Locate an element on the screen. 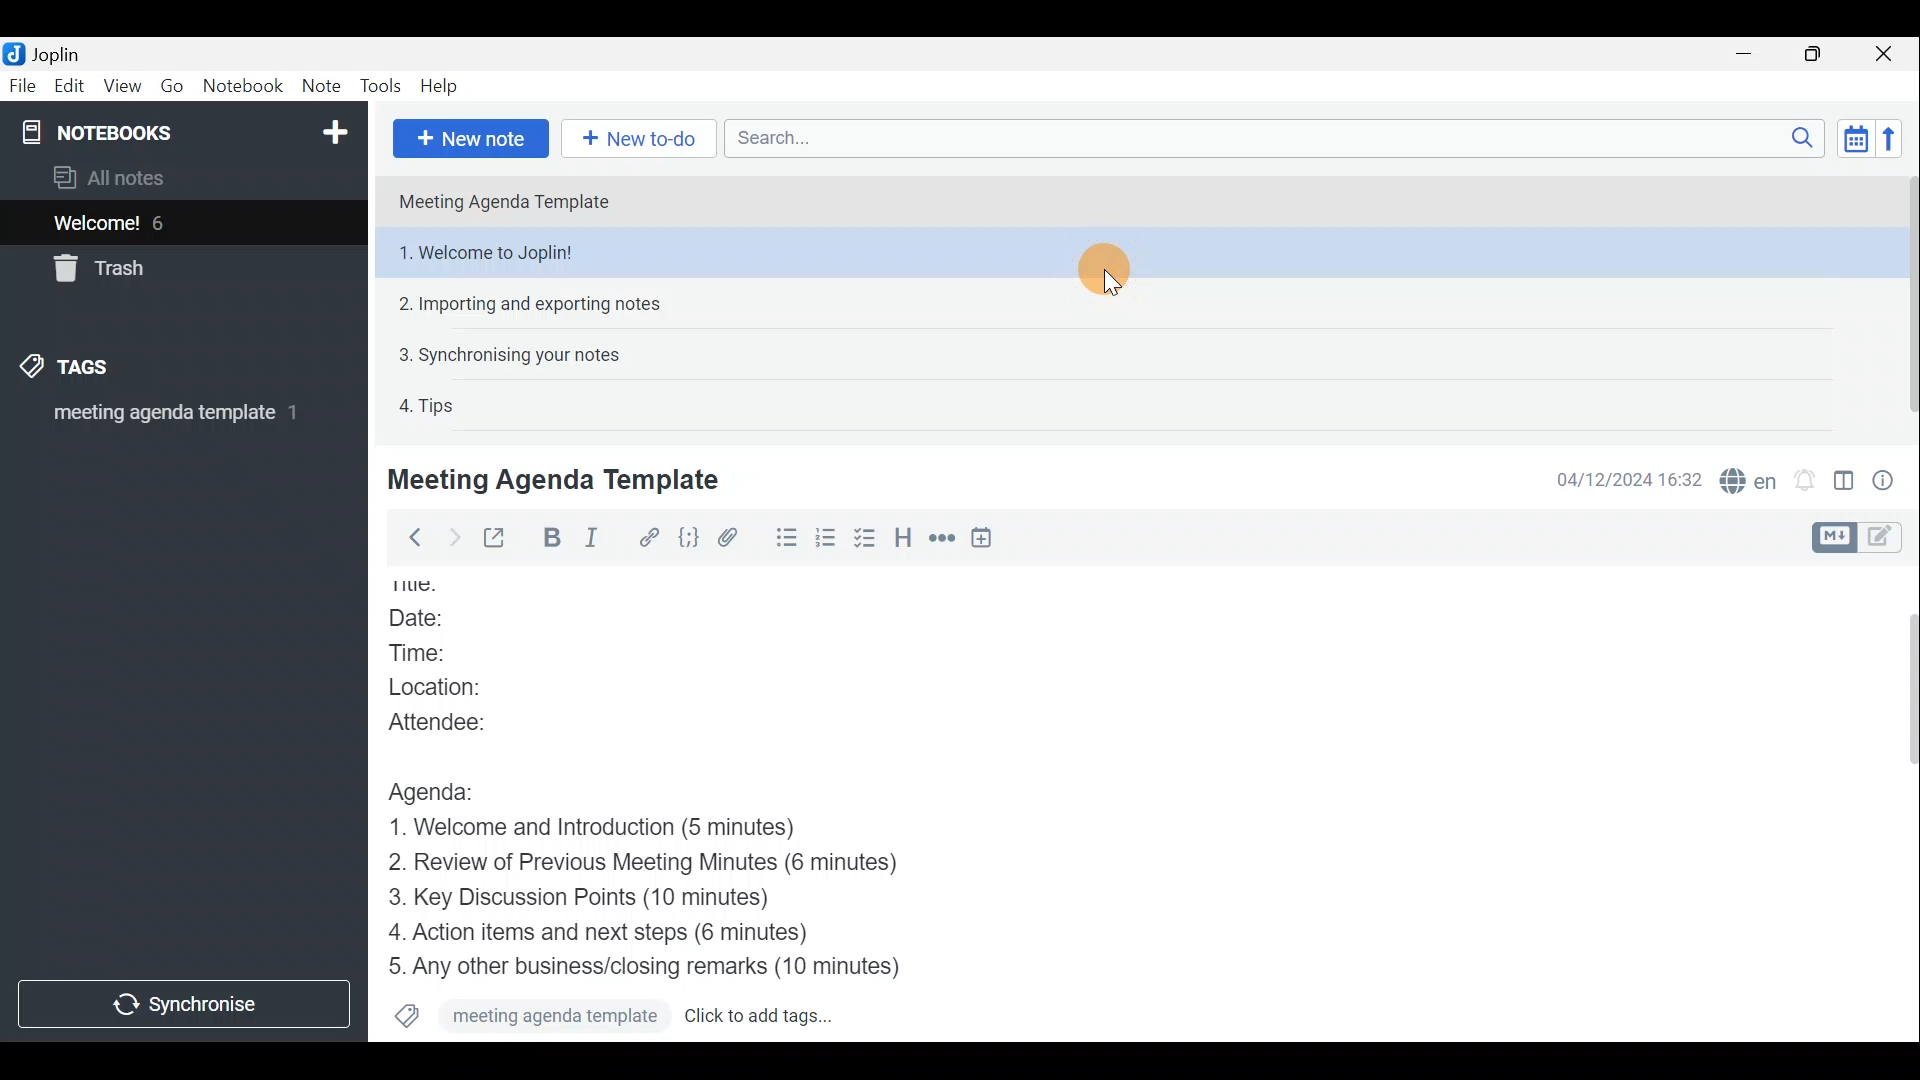 The image size is (1920, 1080). 04/12/2024 16:32 is located at coordinates (1619, 478).